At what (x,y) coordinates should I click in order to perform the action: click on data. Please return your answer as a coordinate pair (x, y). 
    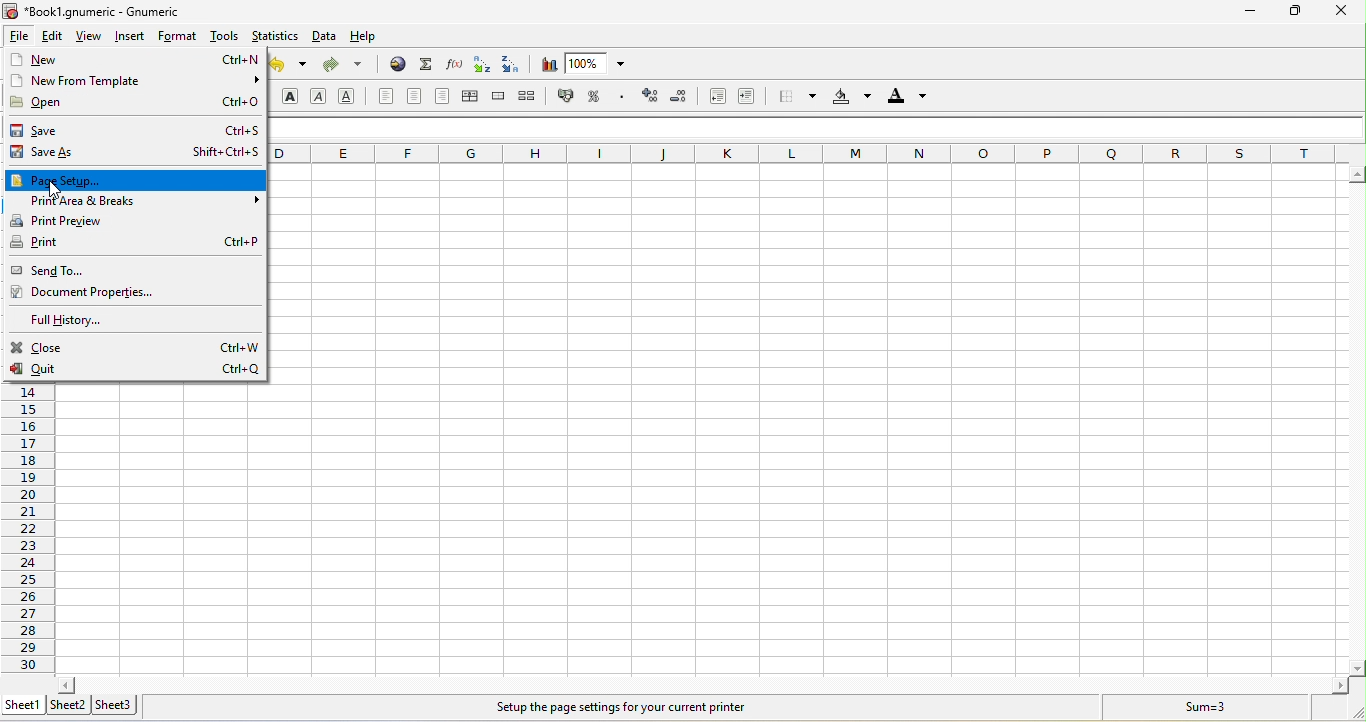
    Looking at the image, I should click on (326, 38).